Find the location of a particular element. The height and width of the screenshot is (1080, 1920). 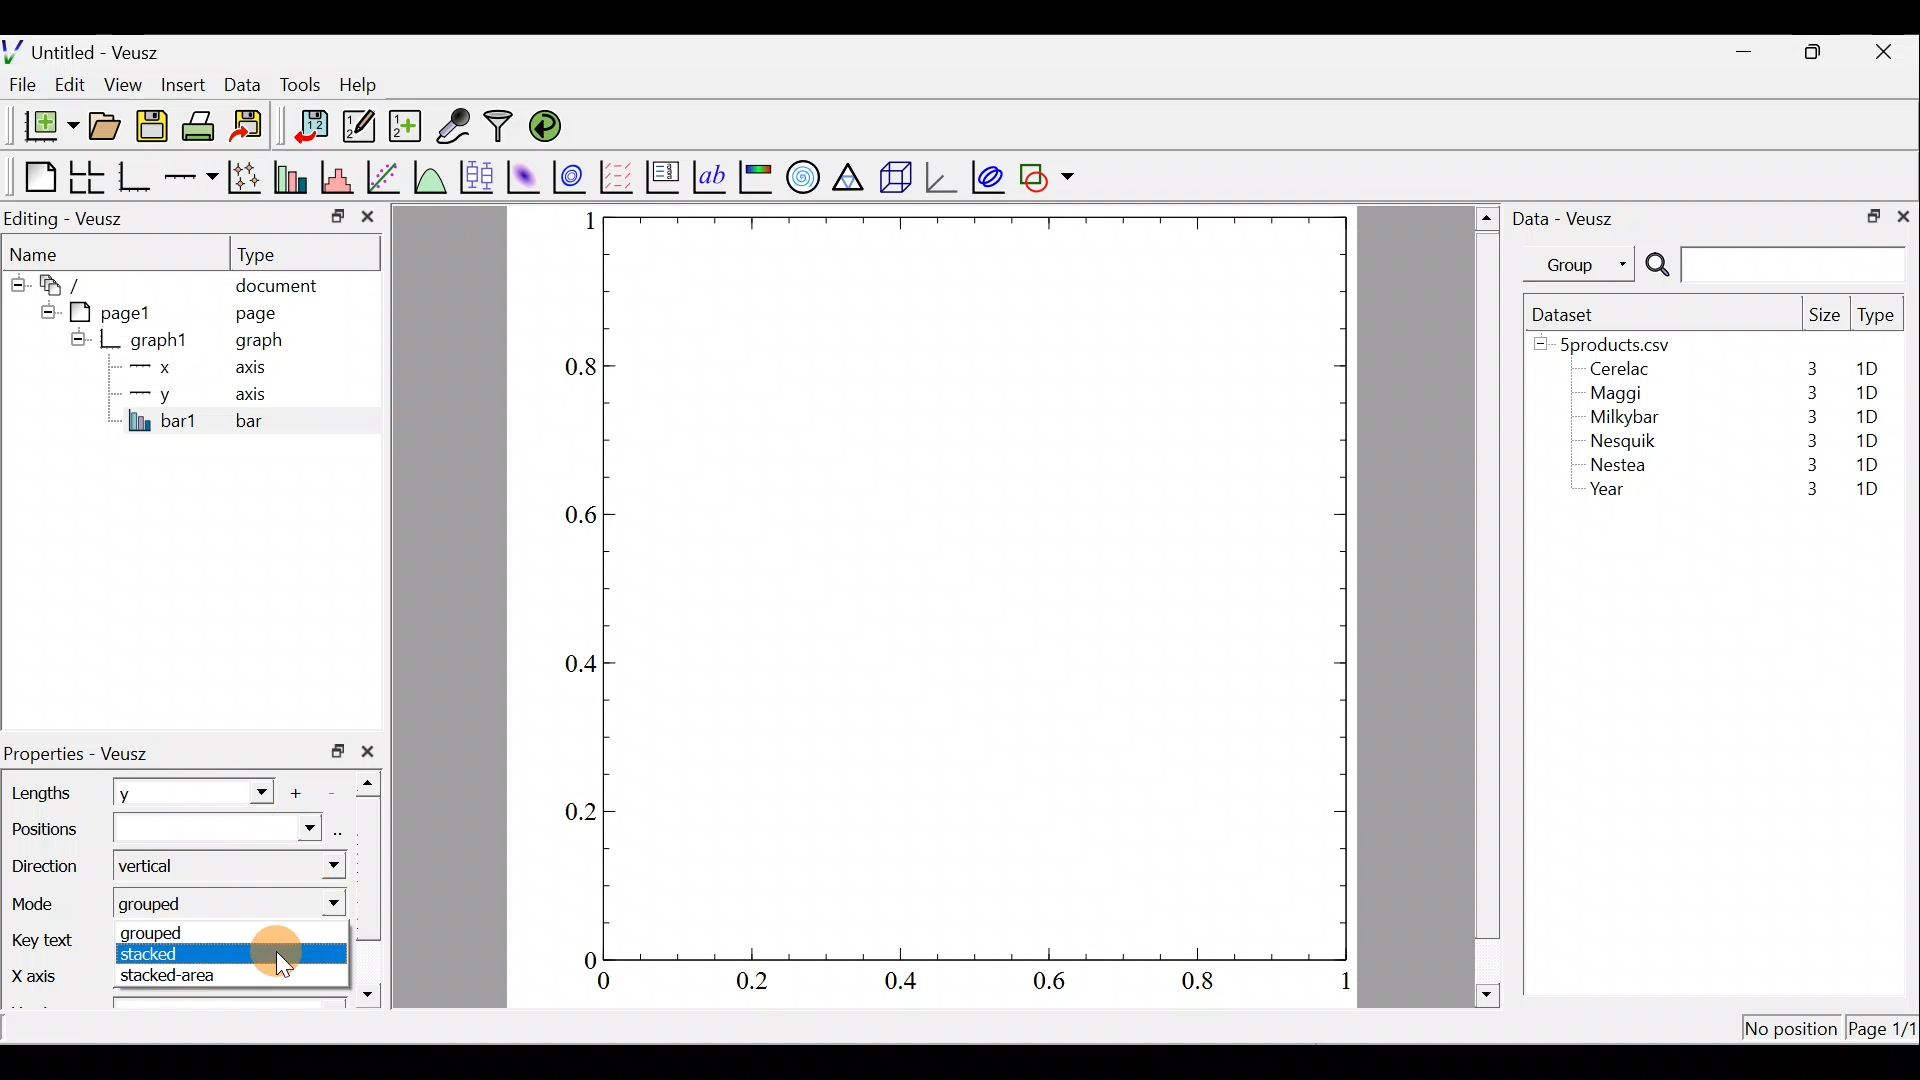

Insert is located at coordinates (186, 84).